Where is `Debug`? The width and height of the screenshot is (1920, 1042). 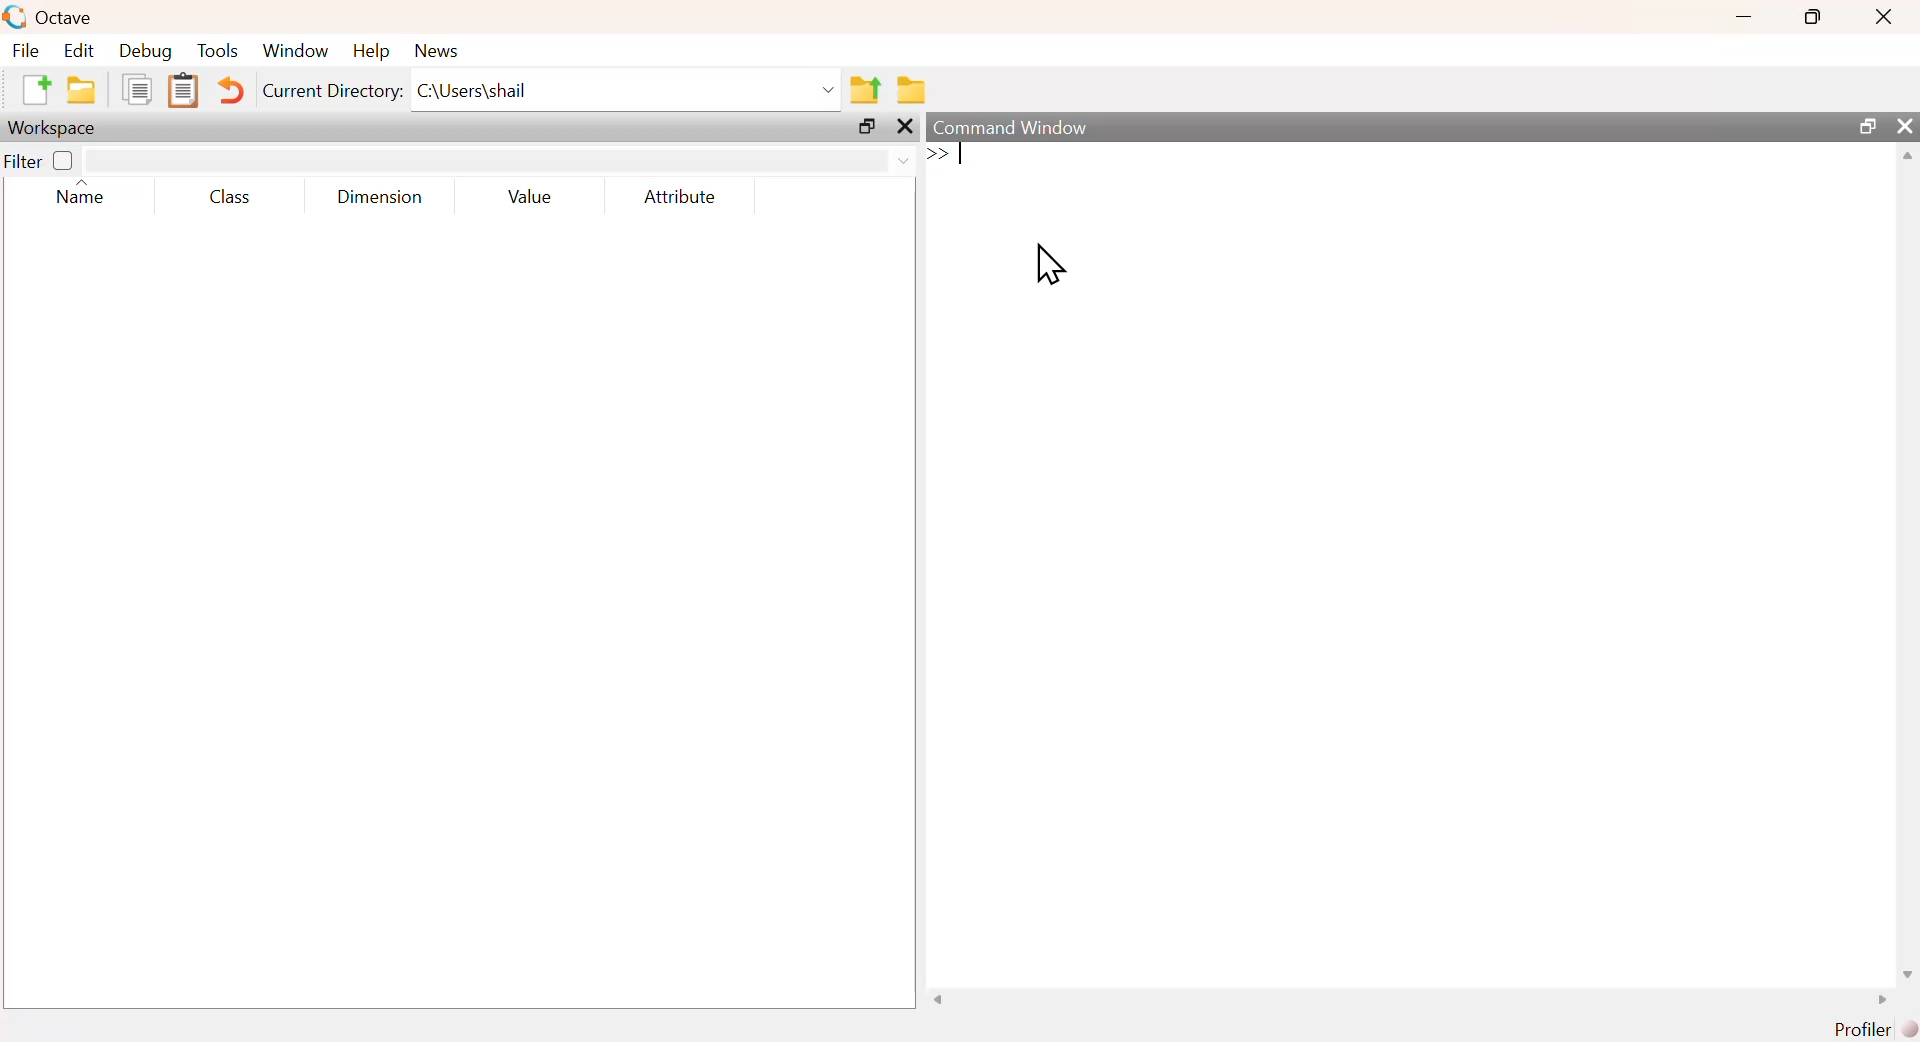 Debug is located at coordinates (145, 51).